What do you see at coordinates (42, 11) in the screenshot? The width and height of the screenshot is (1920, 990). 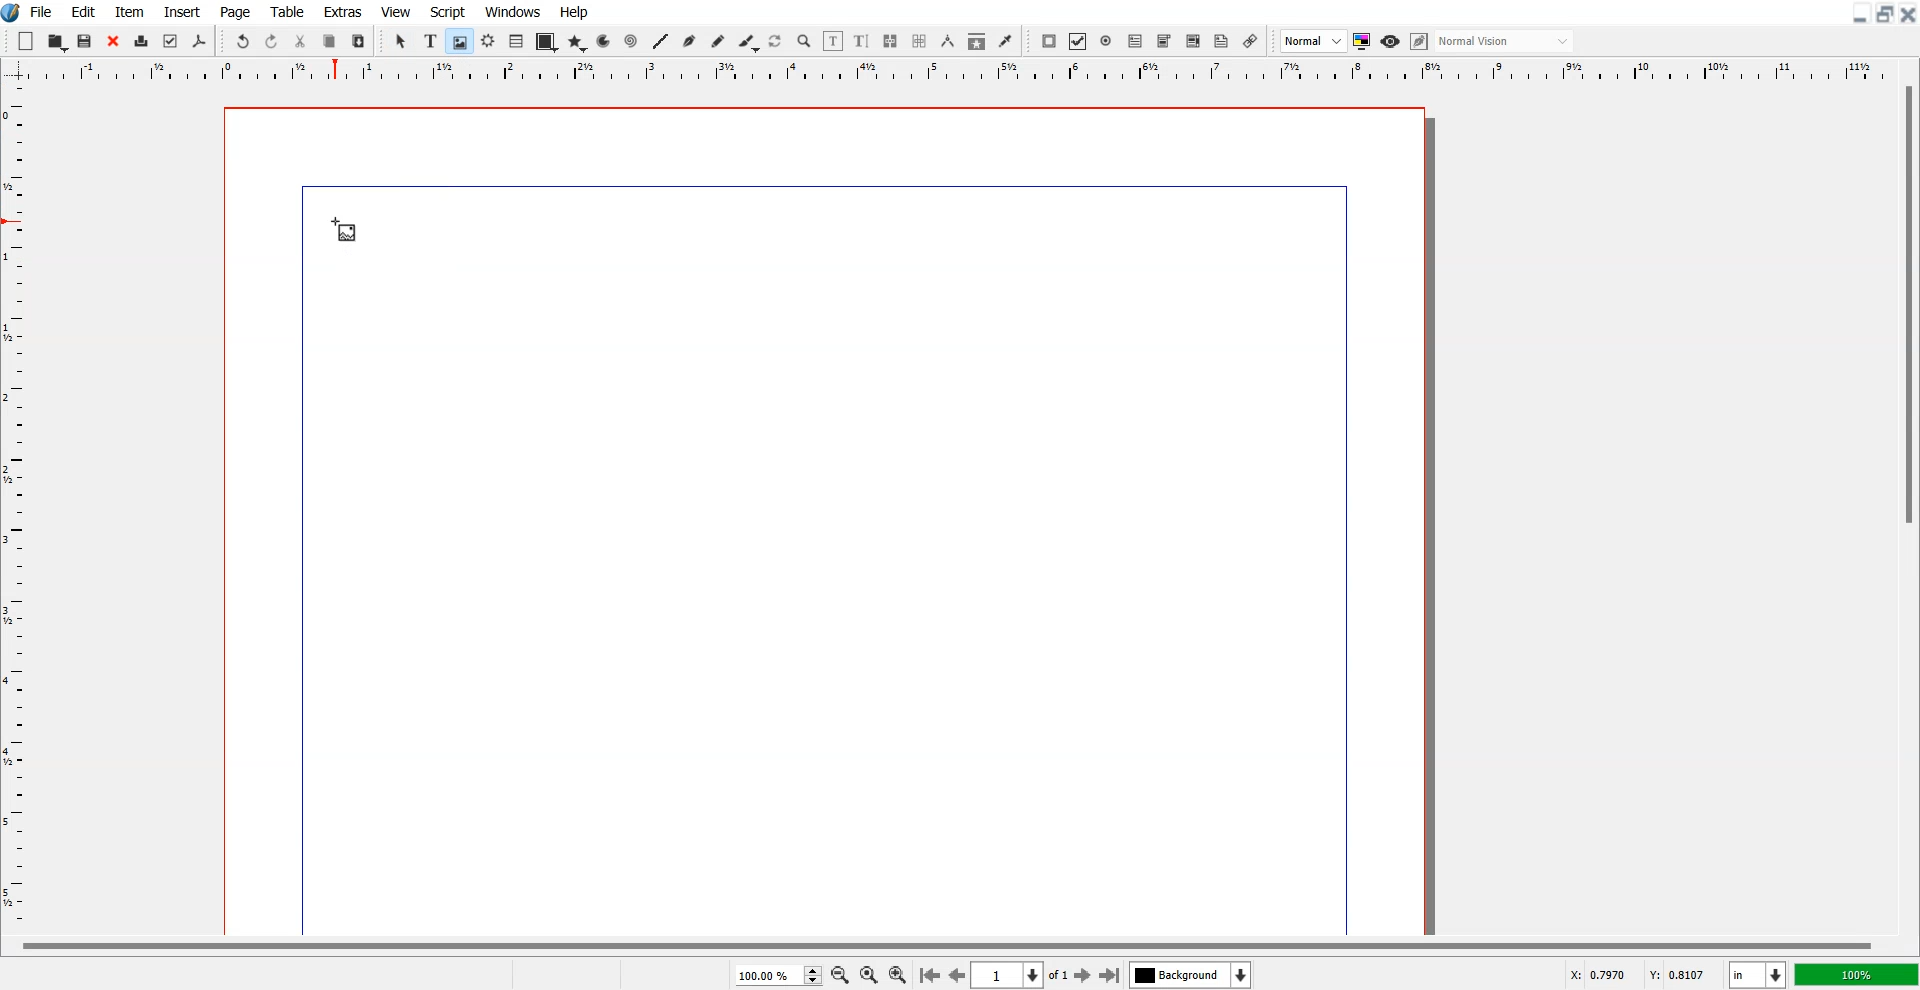 I see `File` at bounding box center [42, 11].